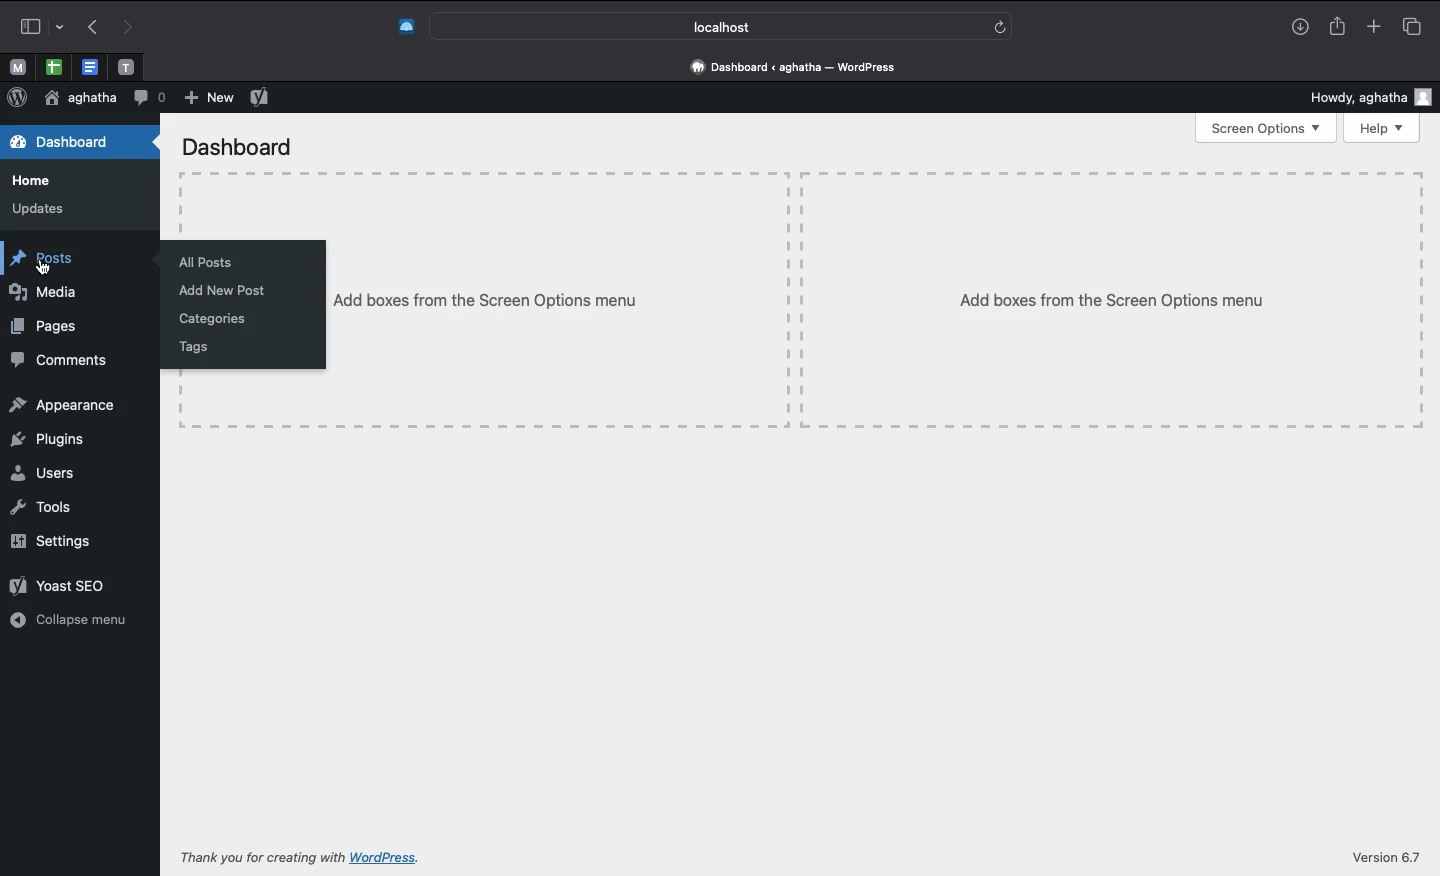 This screenshot has width=1440, height=876. What do you see at coordinates (1371, 94) in the screenshot?
I see `Howdy, aghata` at bounding box center [1371, 94].